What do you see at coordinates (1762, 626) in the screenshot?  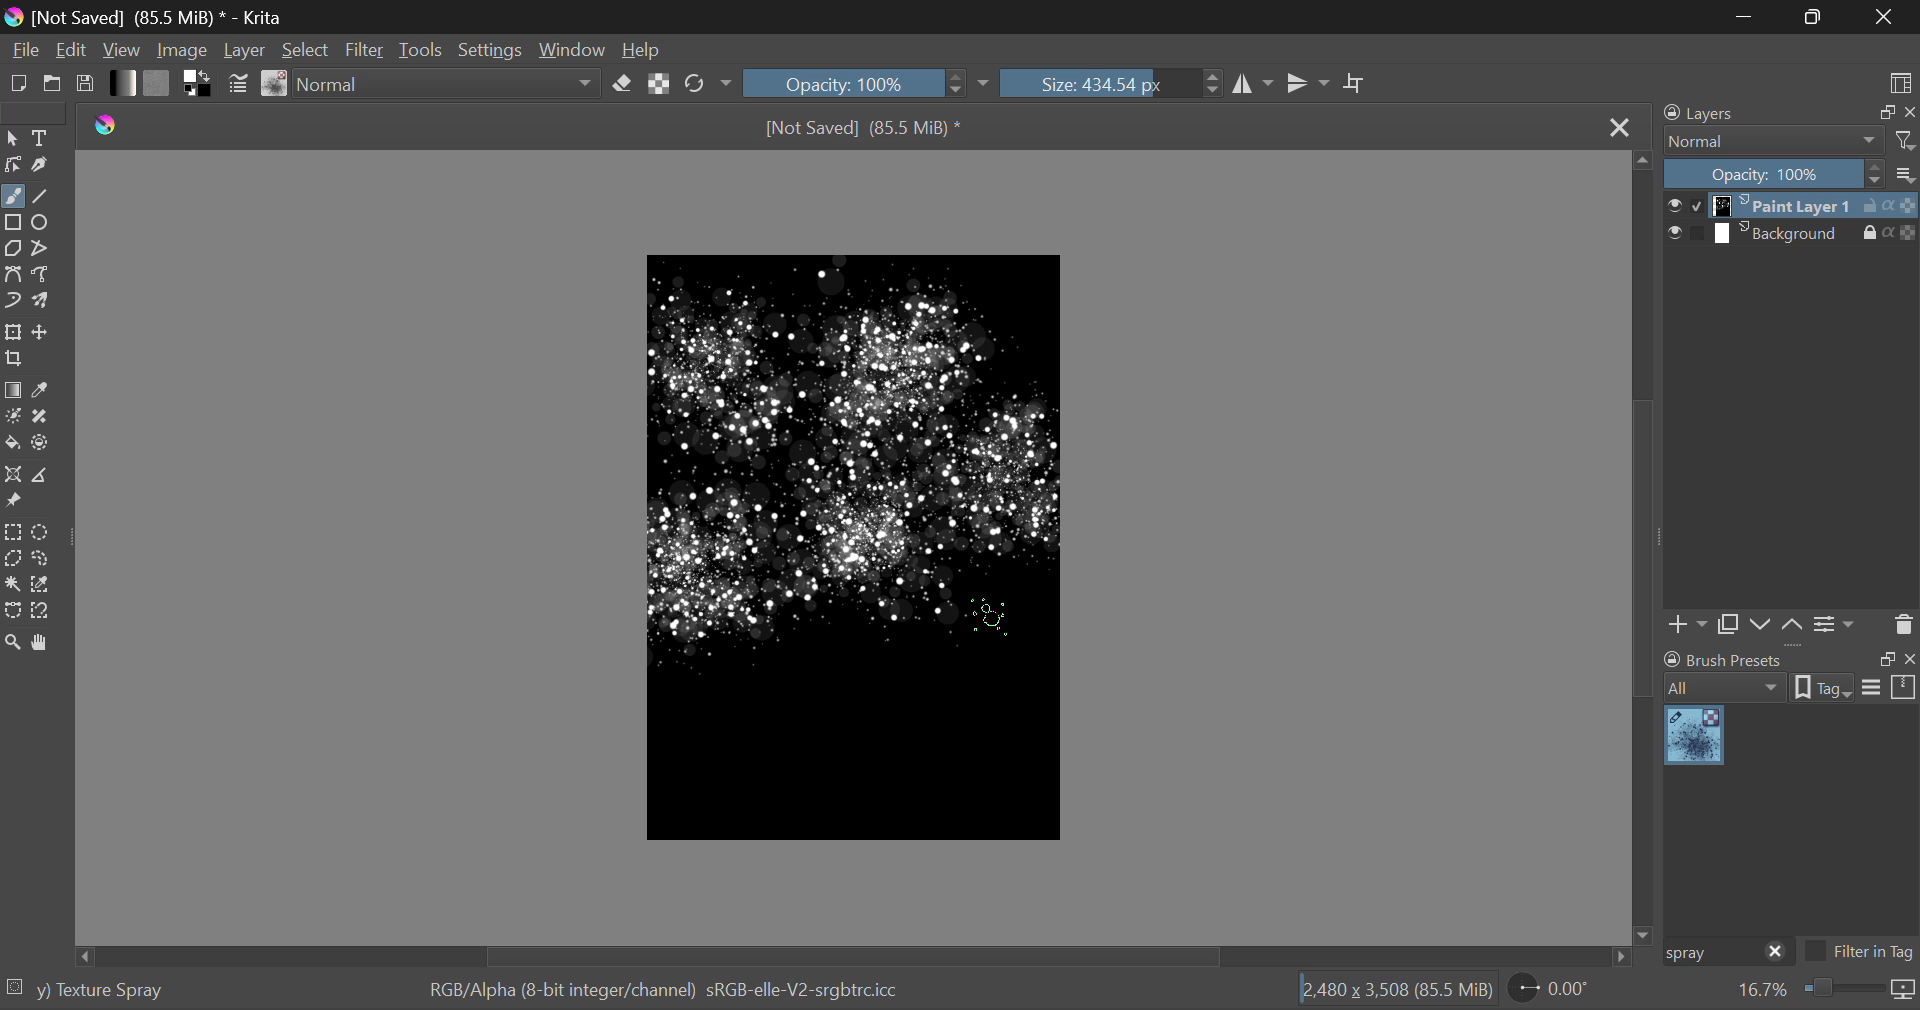 I see `Layer Movement down` at bounding box center [1762, 626].